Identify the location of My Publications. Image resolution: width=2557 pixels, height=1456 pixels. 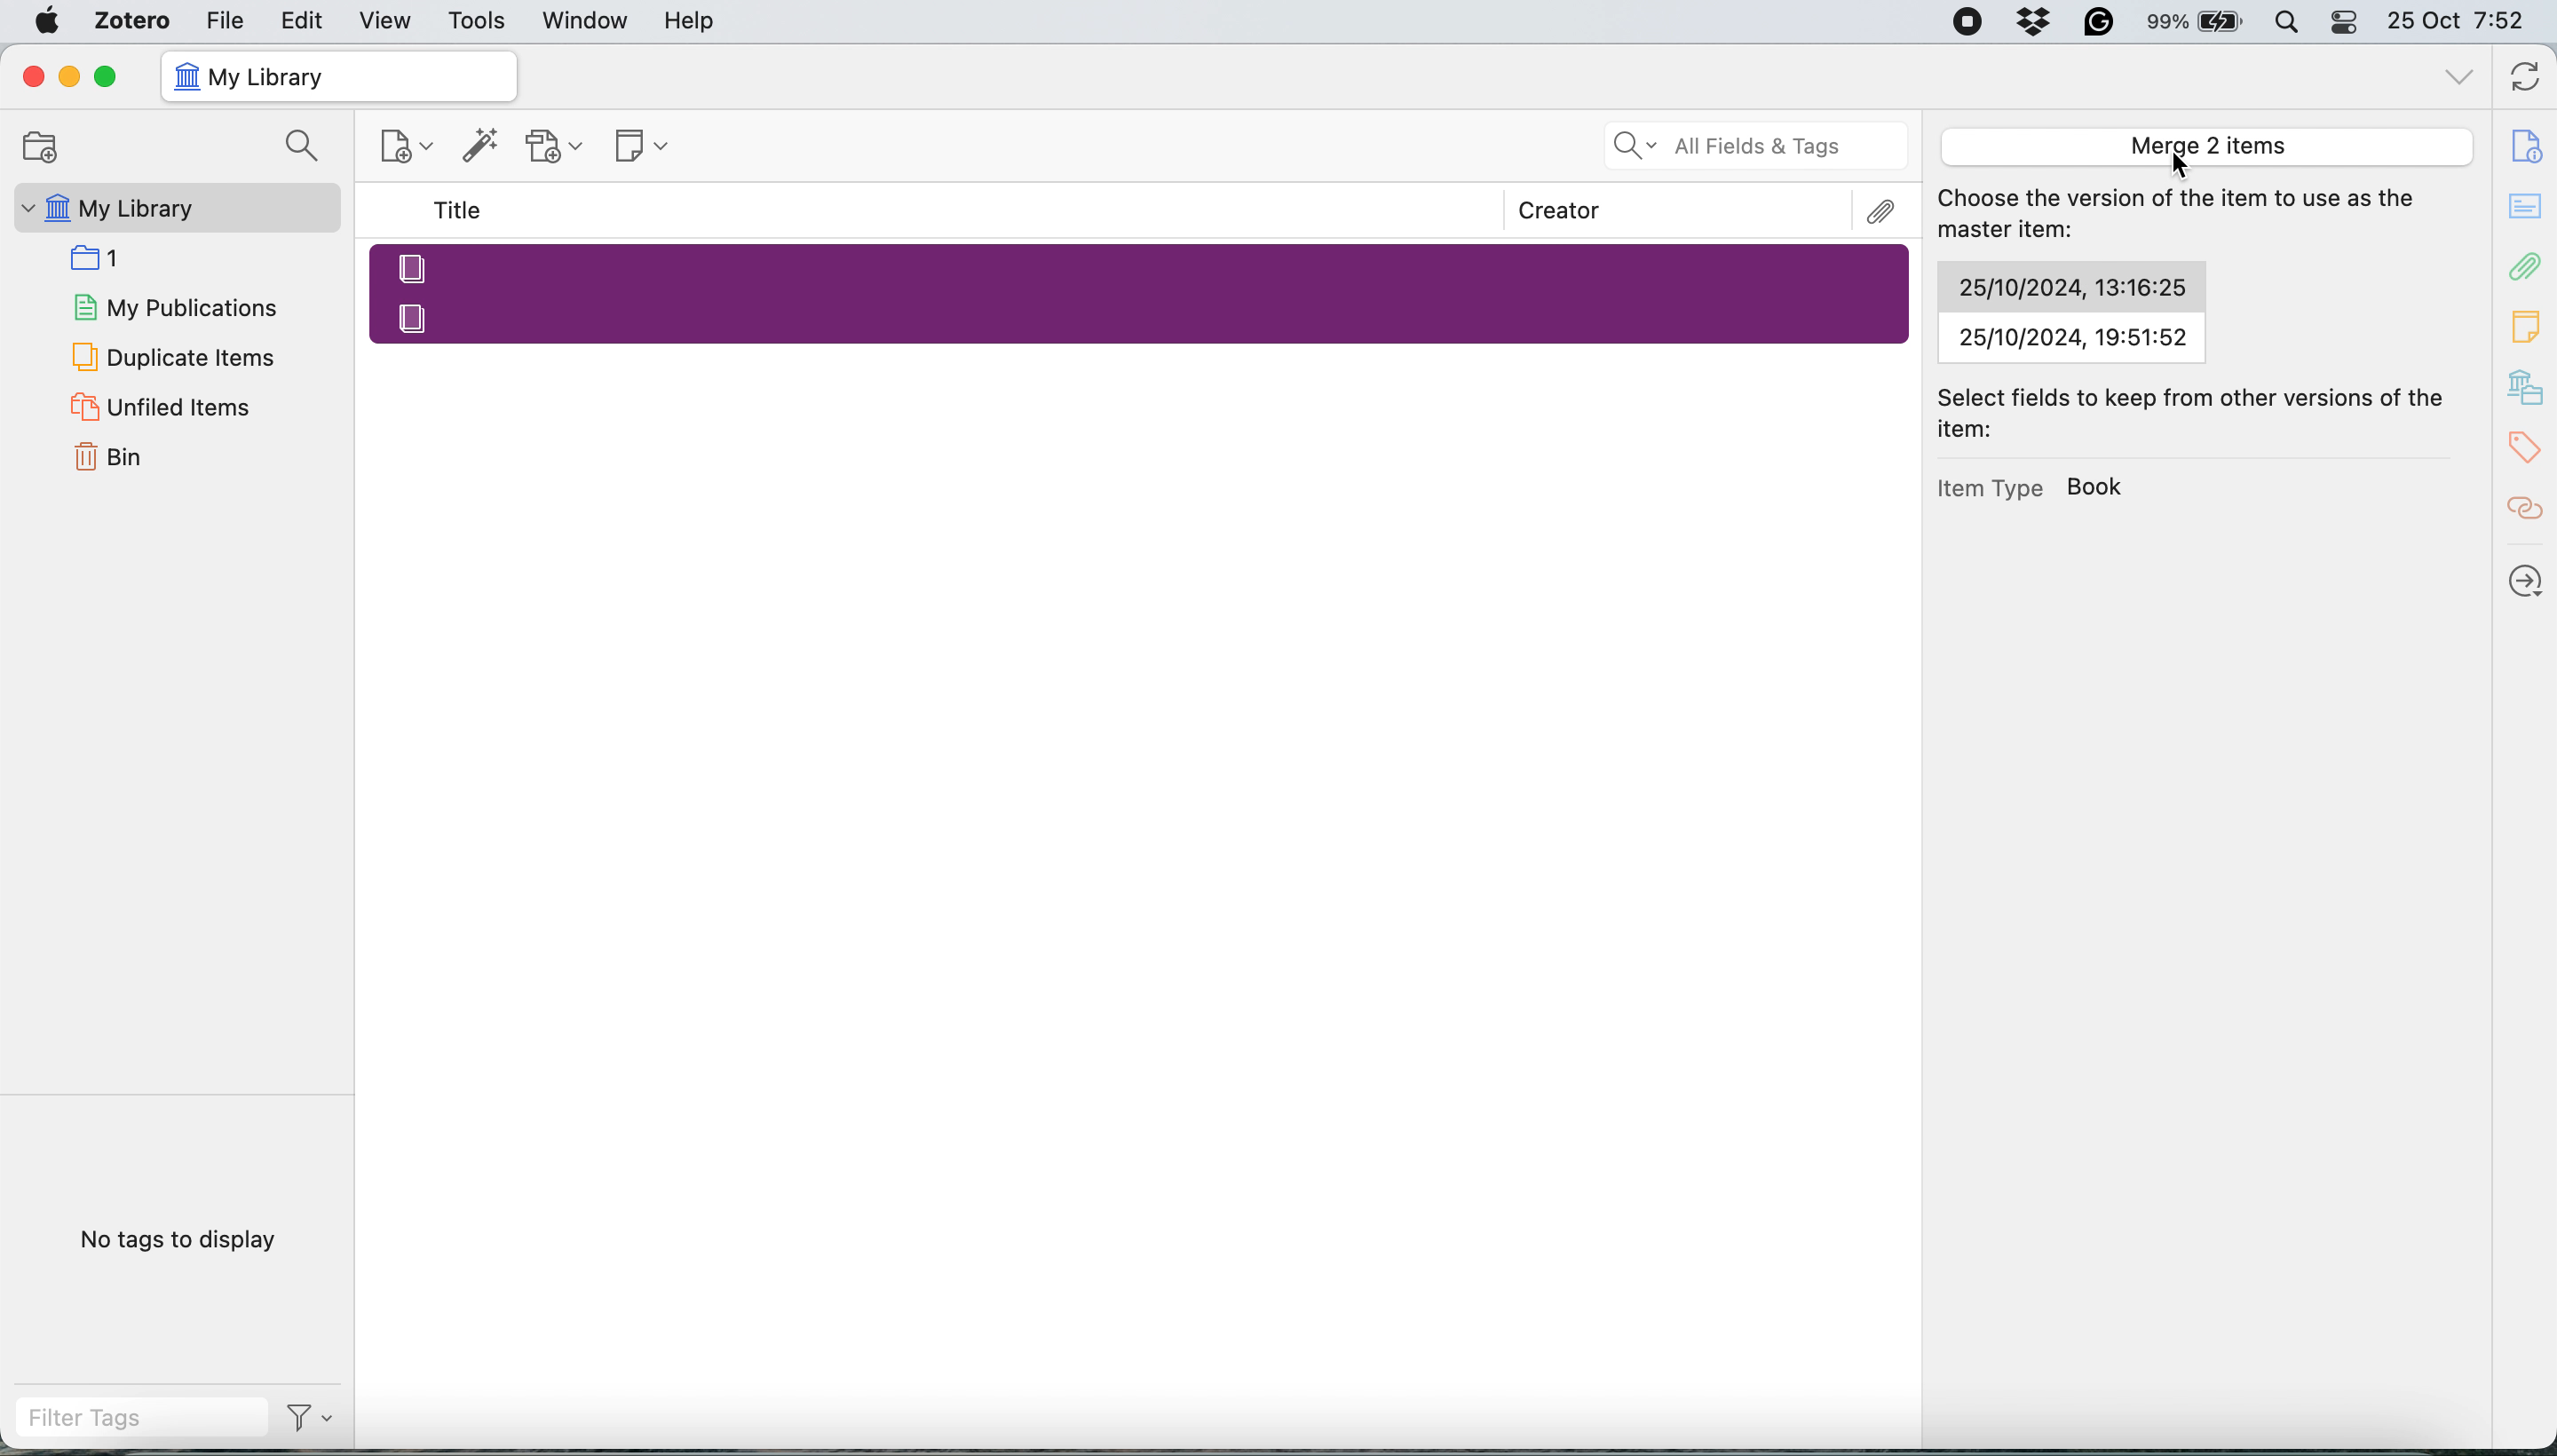
(173, 304).